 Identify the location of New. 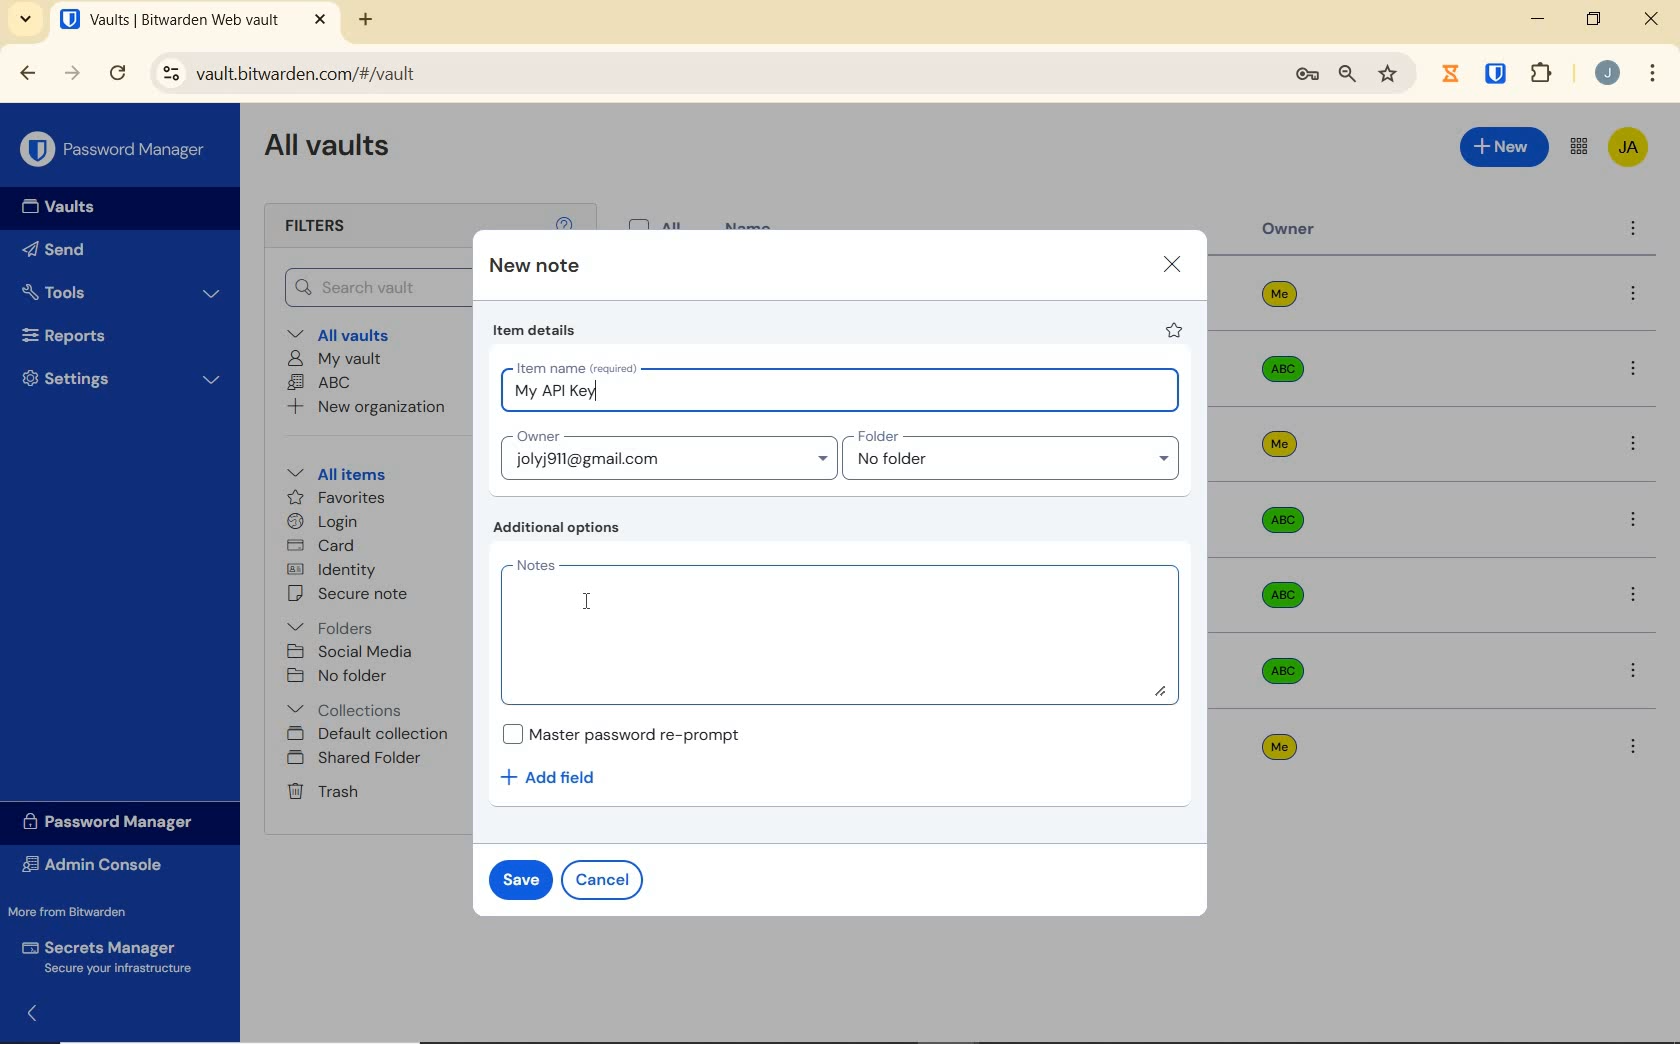
(1503, 147).